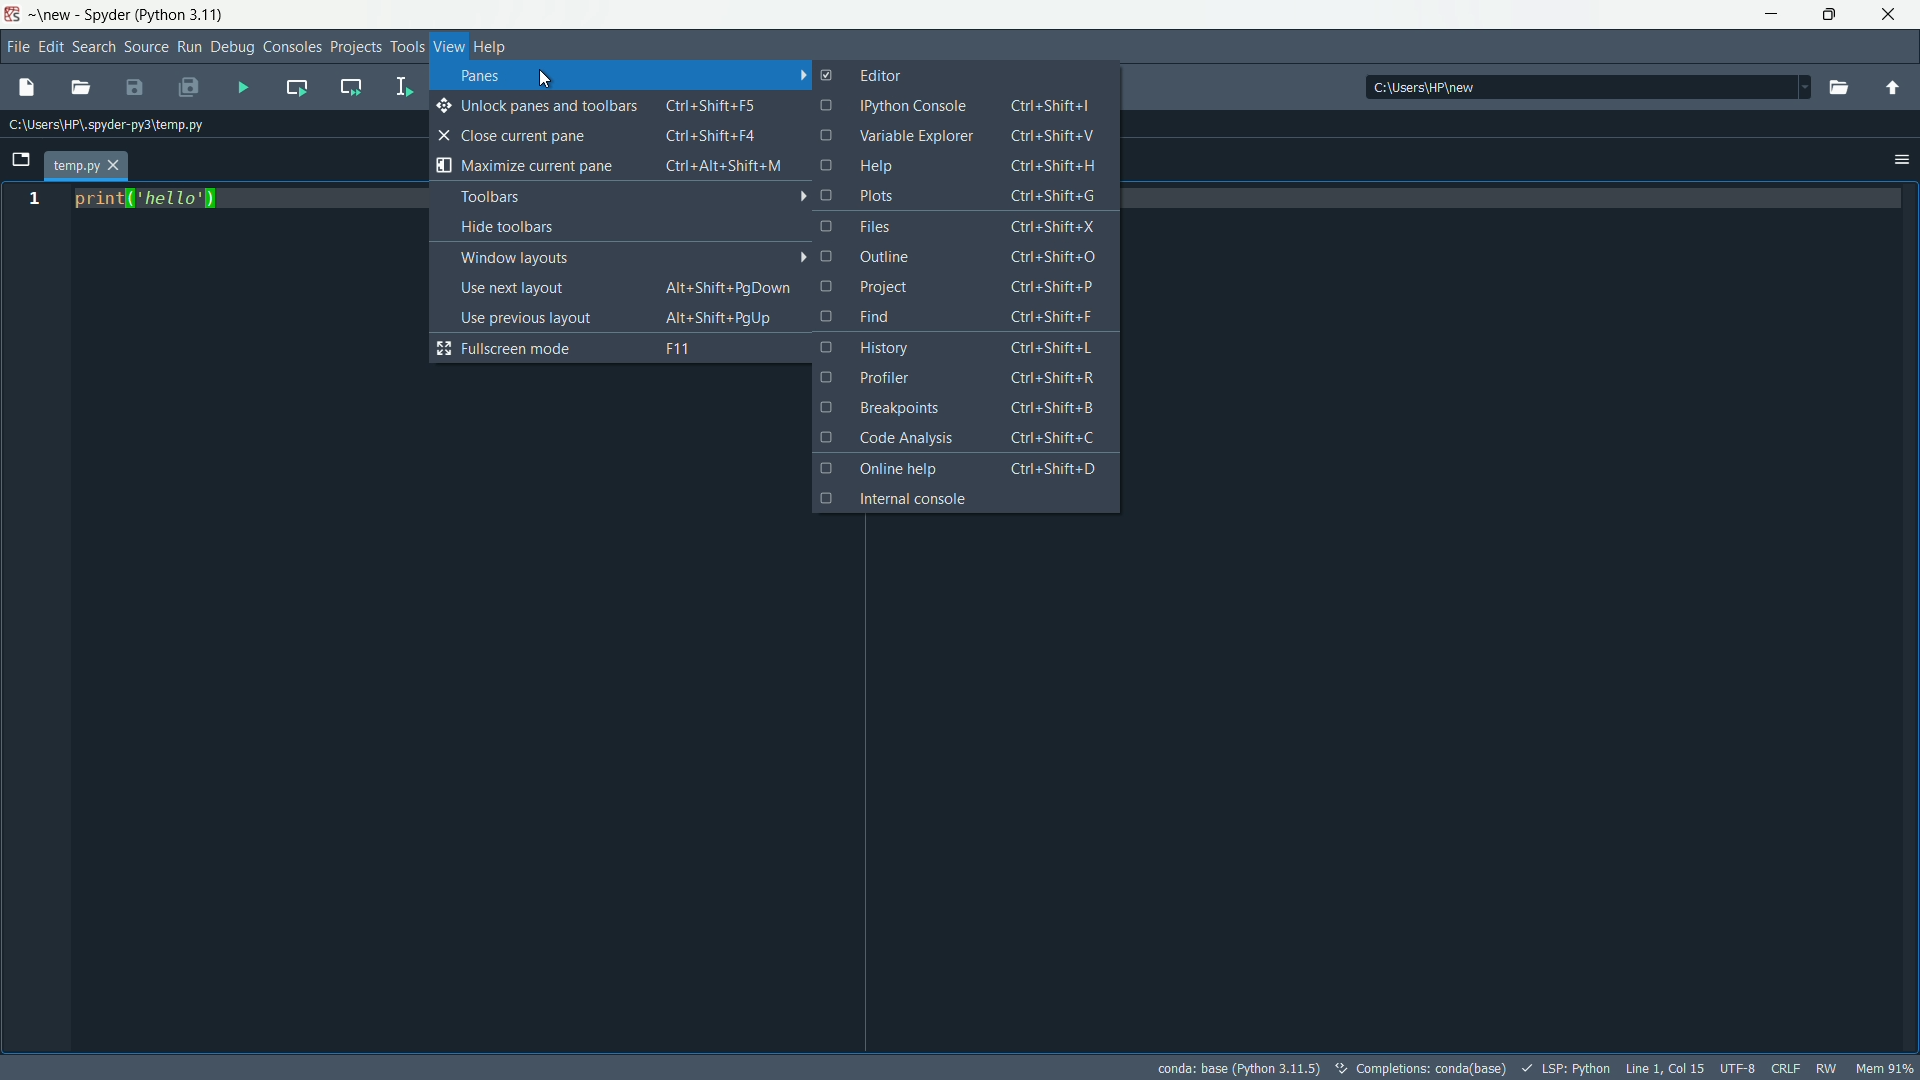 This screenshot has height=1080, width=1920. What do you see at coordinates (1424, 1068) in the screenshot?
I see `completions: conda(base)` at bounding box center [1424, 1068].